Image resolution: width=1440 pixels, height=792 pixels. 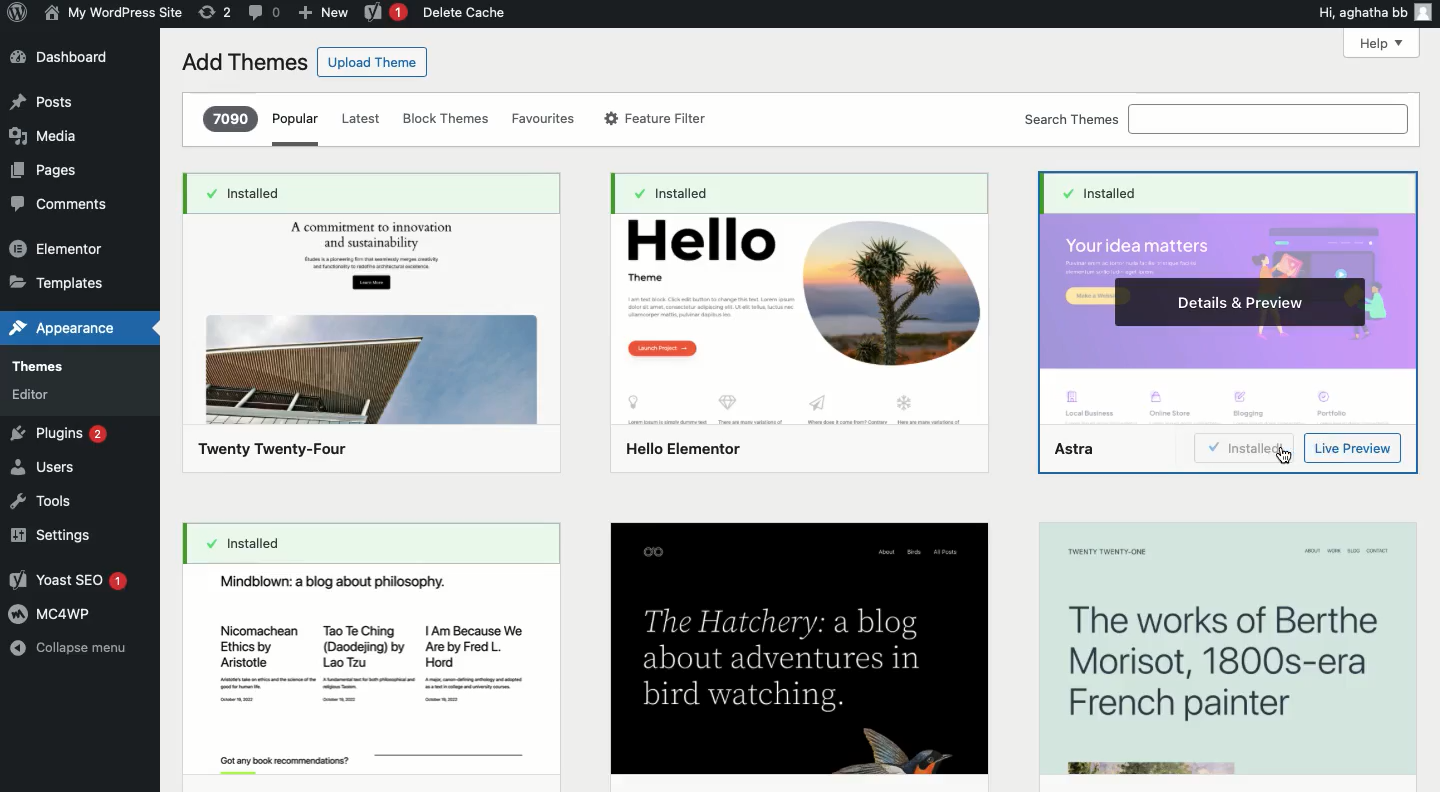 I want to click on Help, so click(x=1385, y=44).